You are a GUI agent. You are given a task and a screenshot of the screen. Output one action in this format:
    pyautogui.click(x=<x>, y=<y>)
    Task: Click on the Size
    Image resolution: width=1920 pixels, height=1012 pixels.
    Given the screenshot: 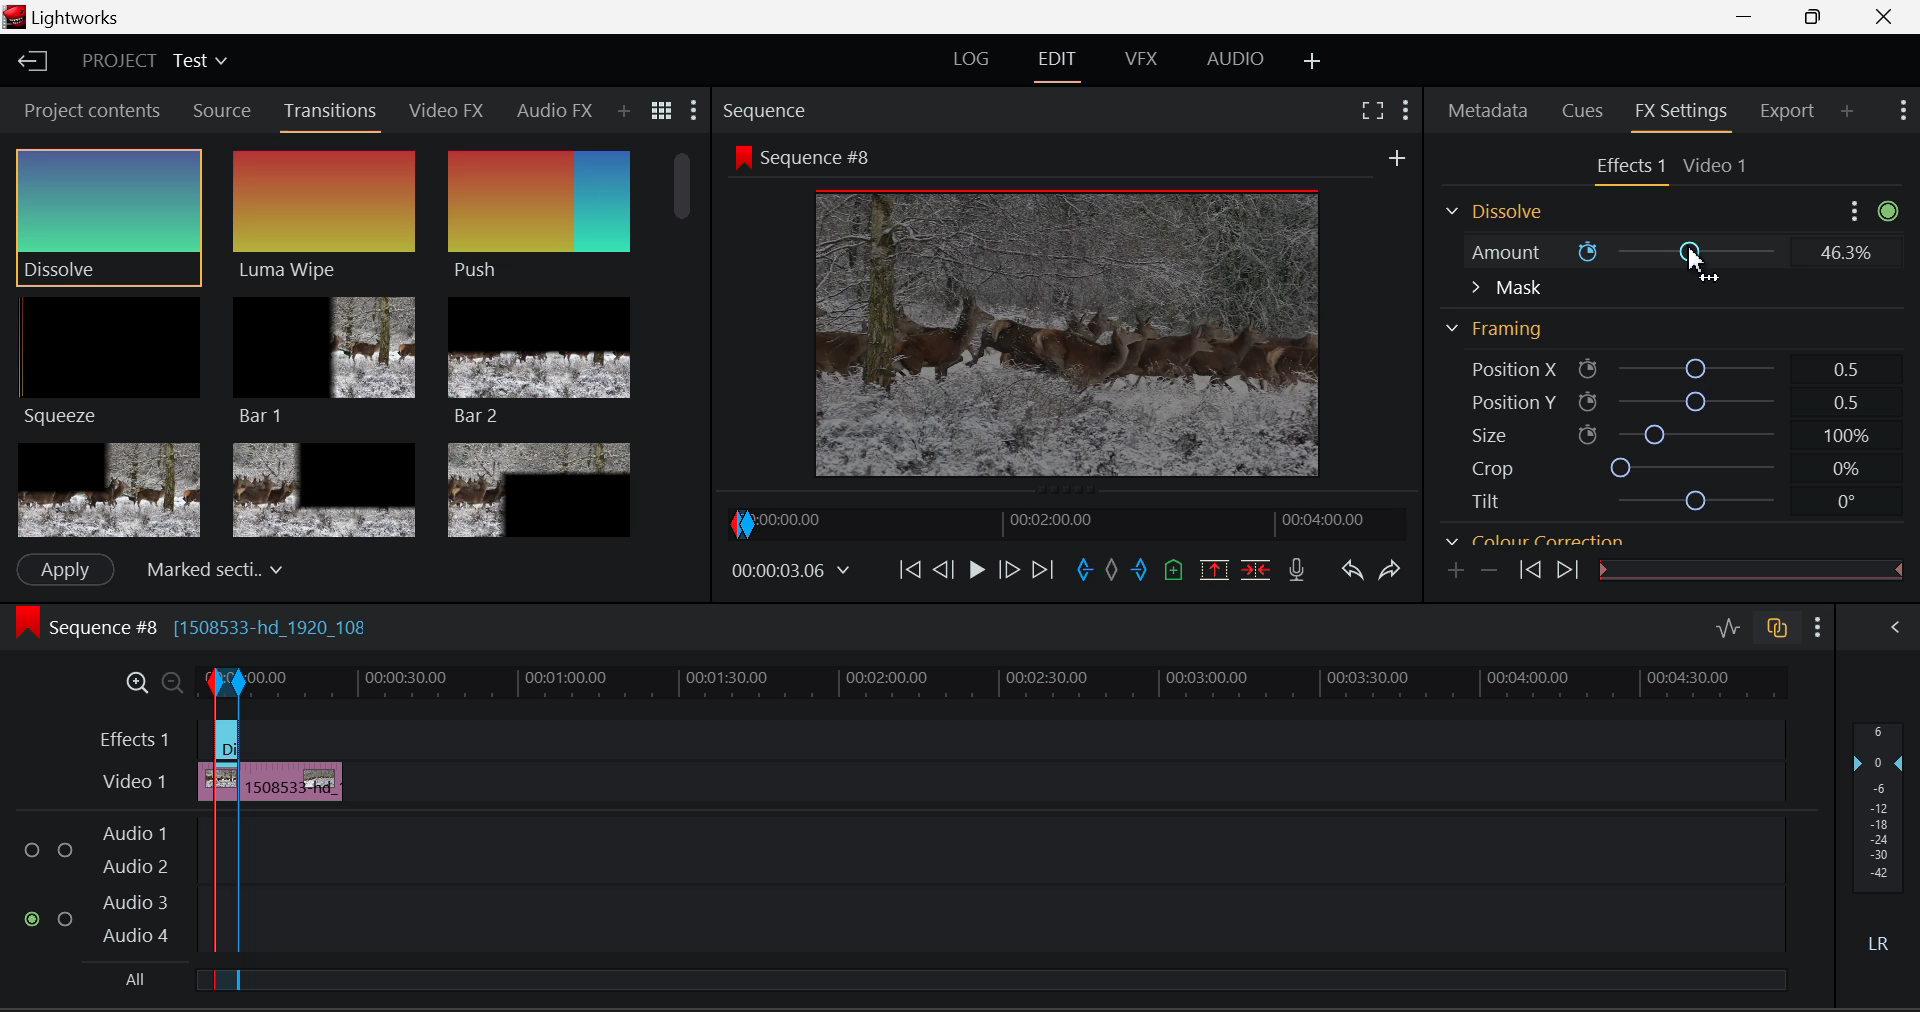 What is the action you would take?
    pyautogui.click(x=1660, y=435)
    